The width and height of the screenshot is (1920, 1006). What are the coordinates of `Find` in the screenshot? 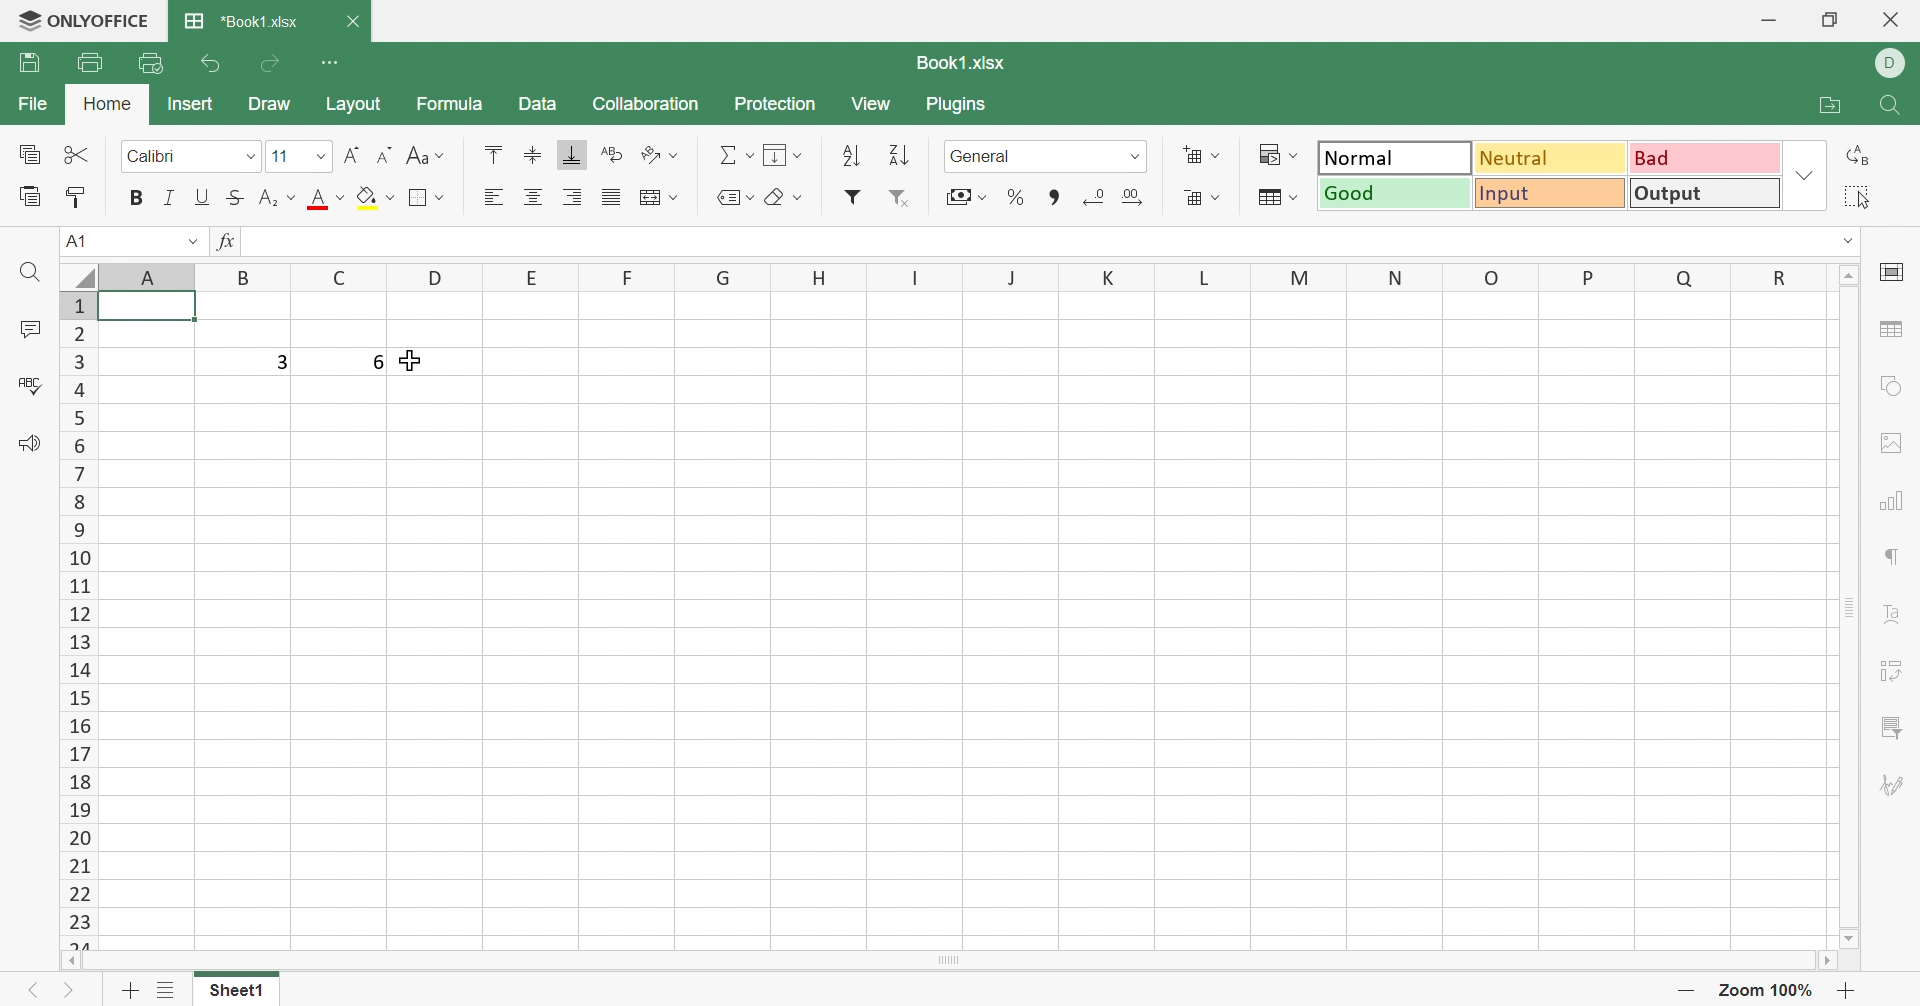 It's located at (34, 276).